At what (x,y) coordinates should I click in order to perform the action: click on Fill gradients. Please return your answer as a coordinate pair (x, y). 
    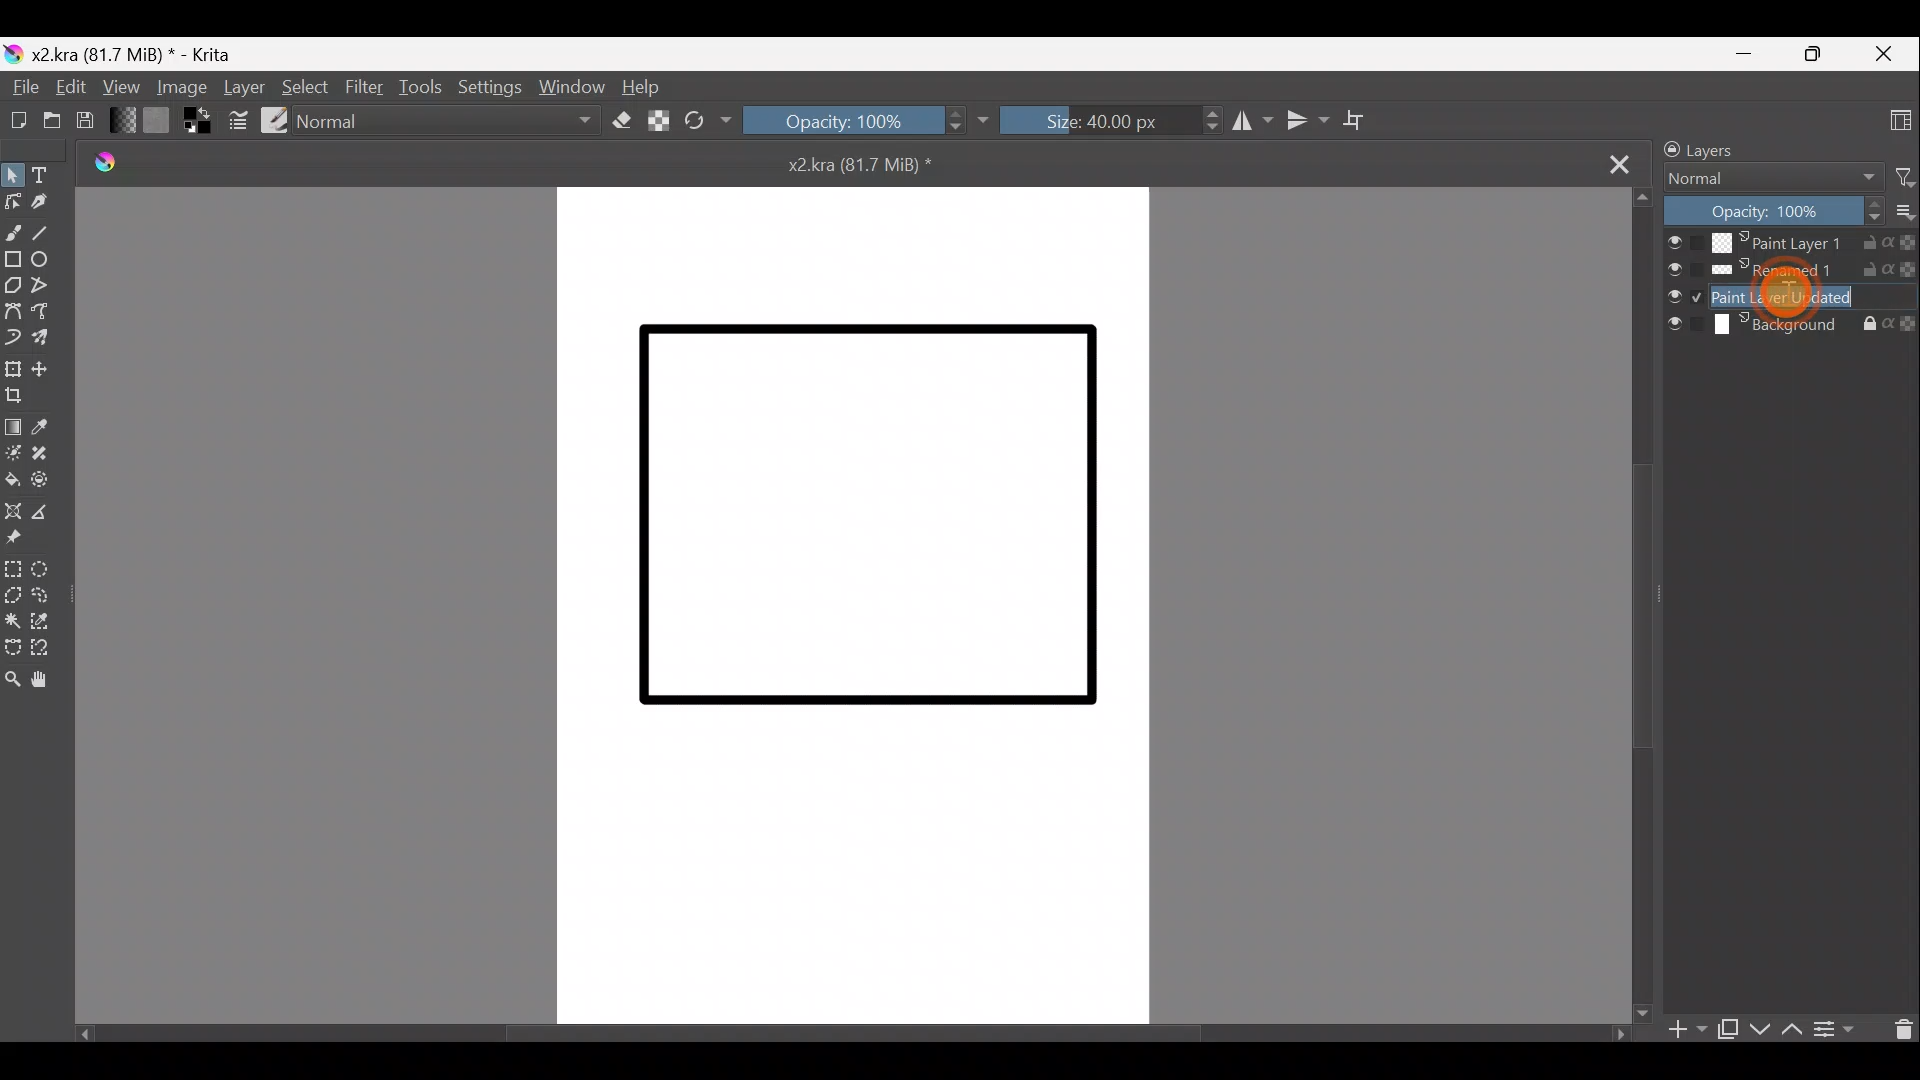
    Looking at the image, I should click on (123, 121).